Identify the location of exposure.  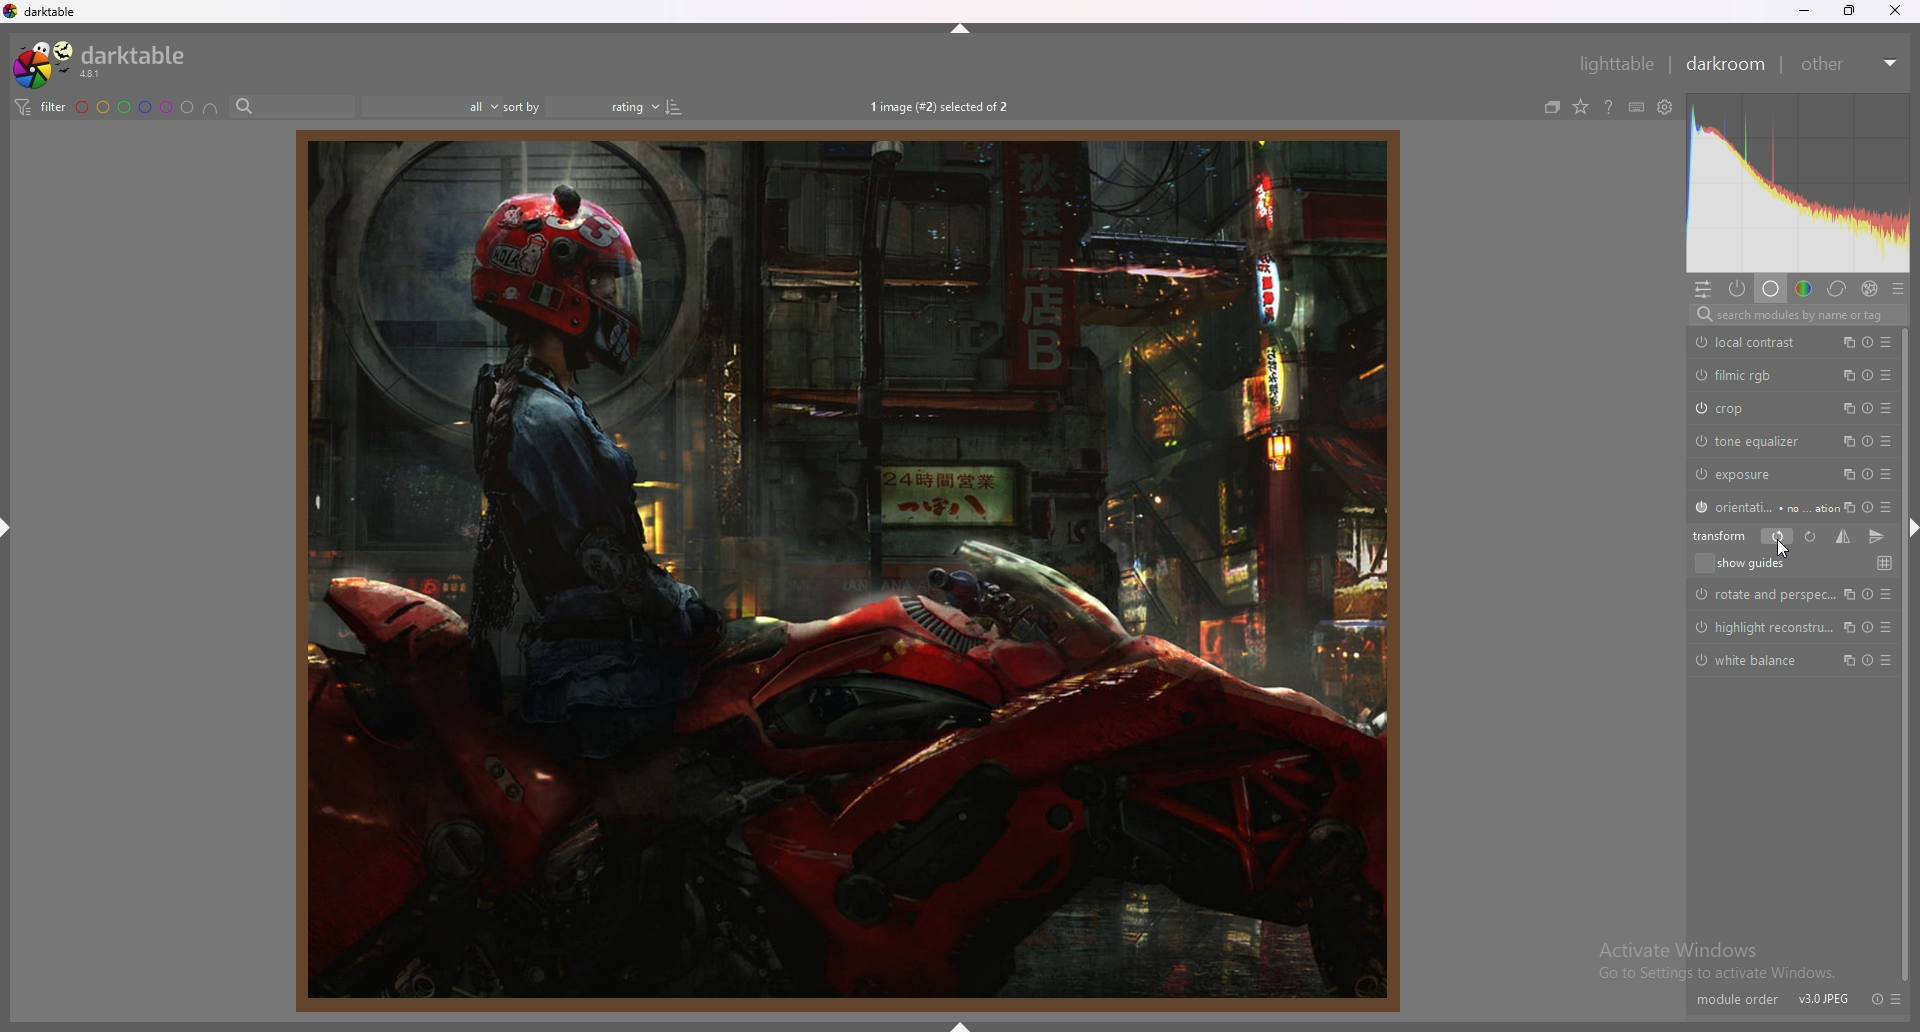
(1741, 474).